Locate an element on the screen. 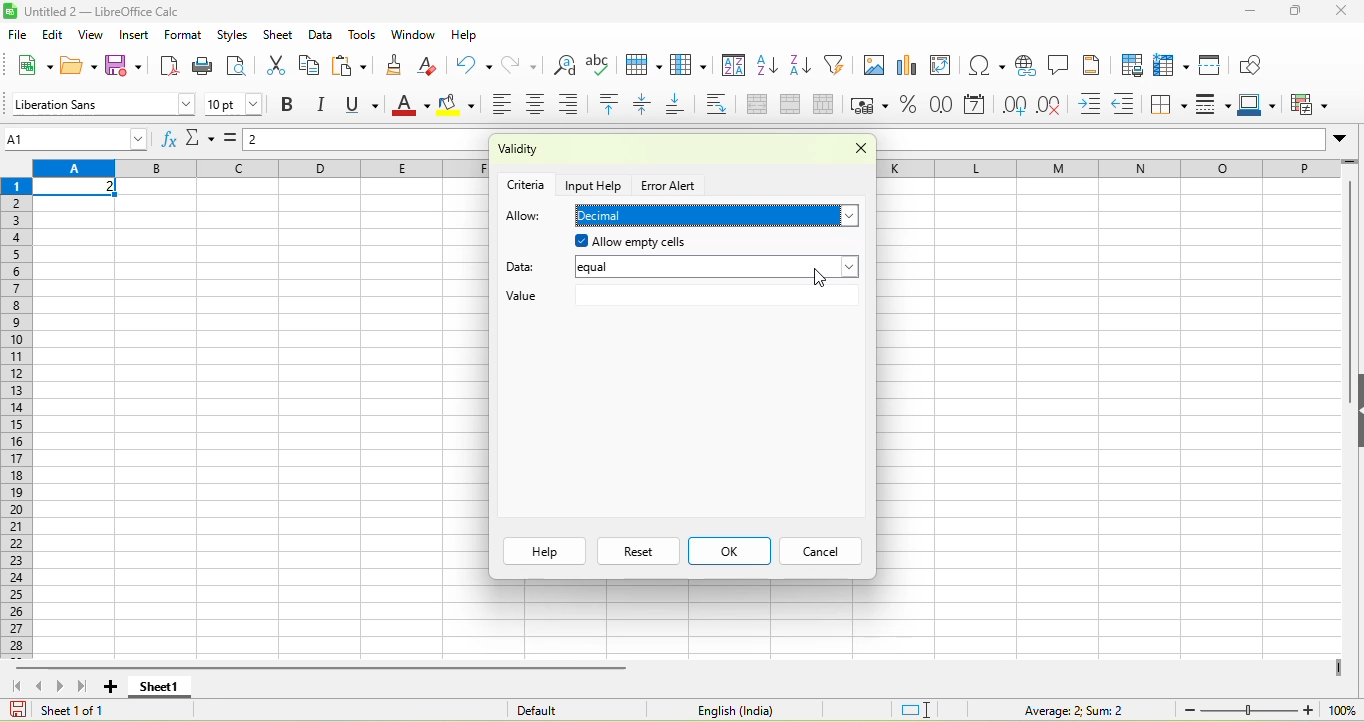 The image size is (1364, 722). open is located at coordinates (79, 64).